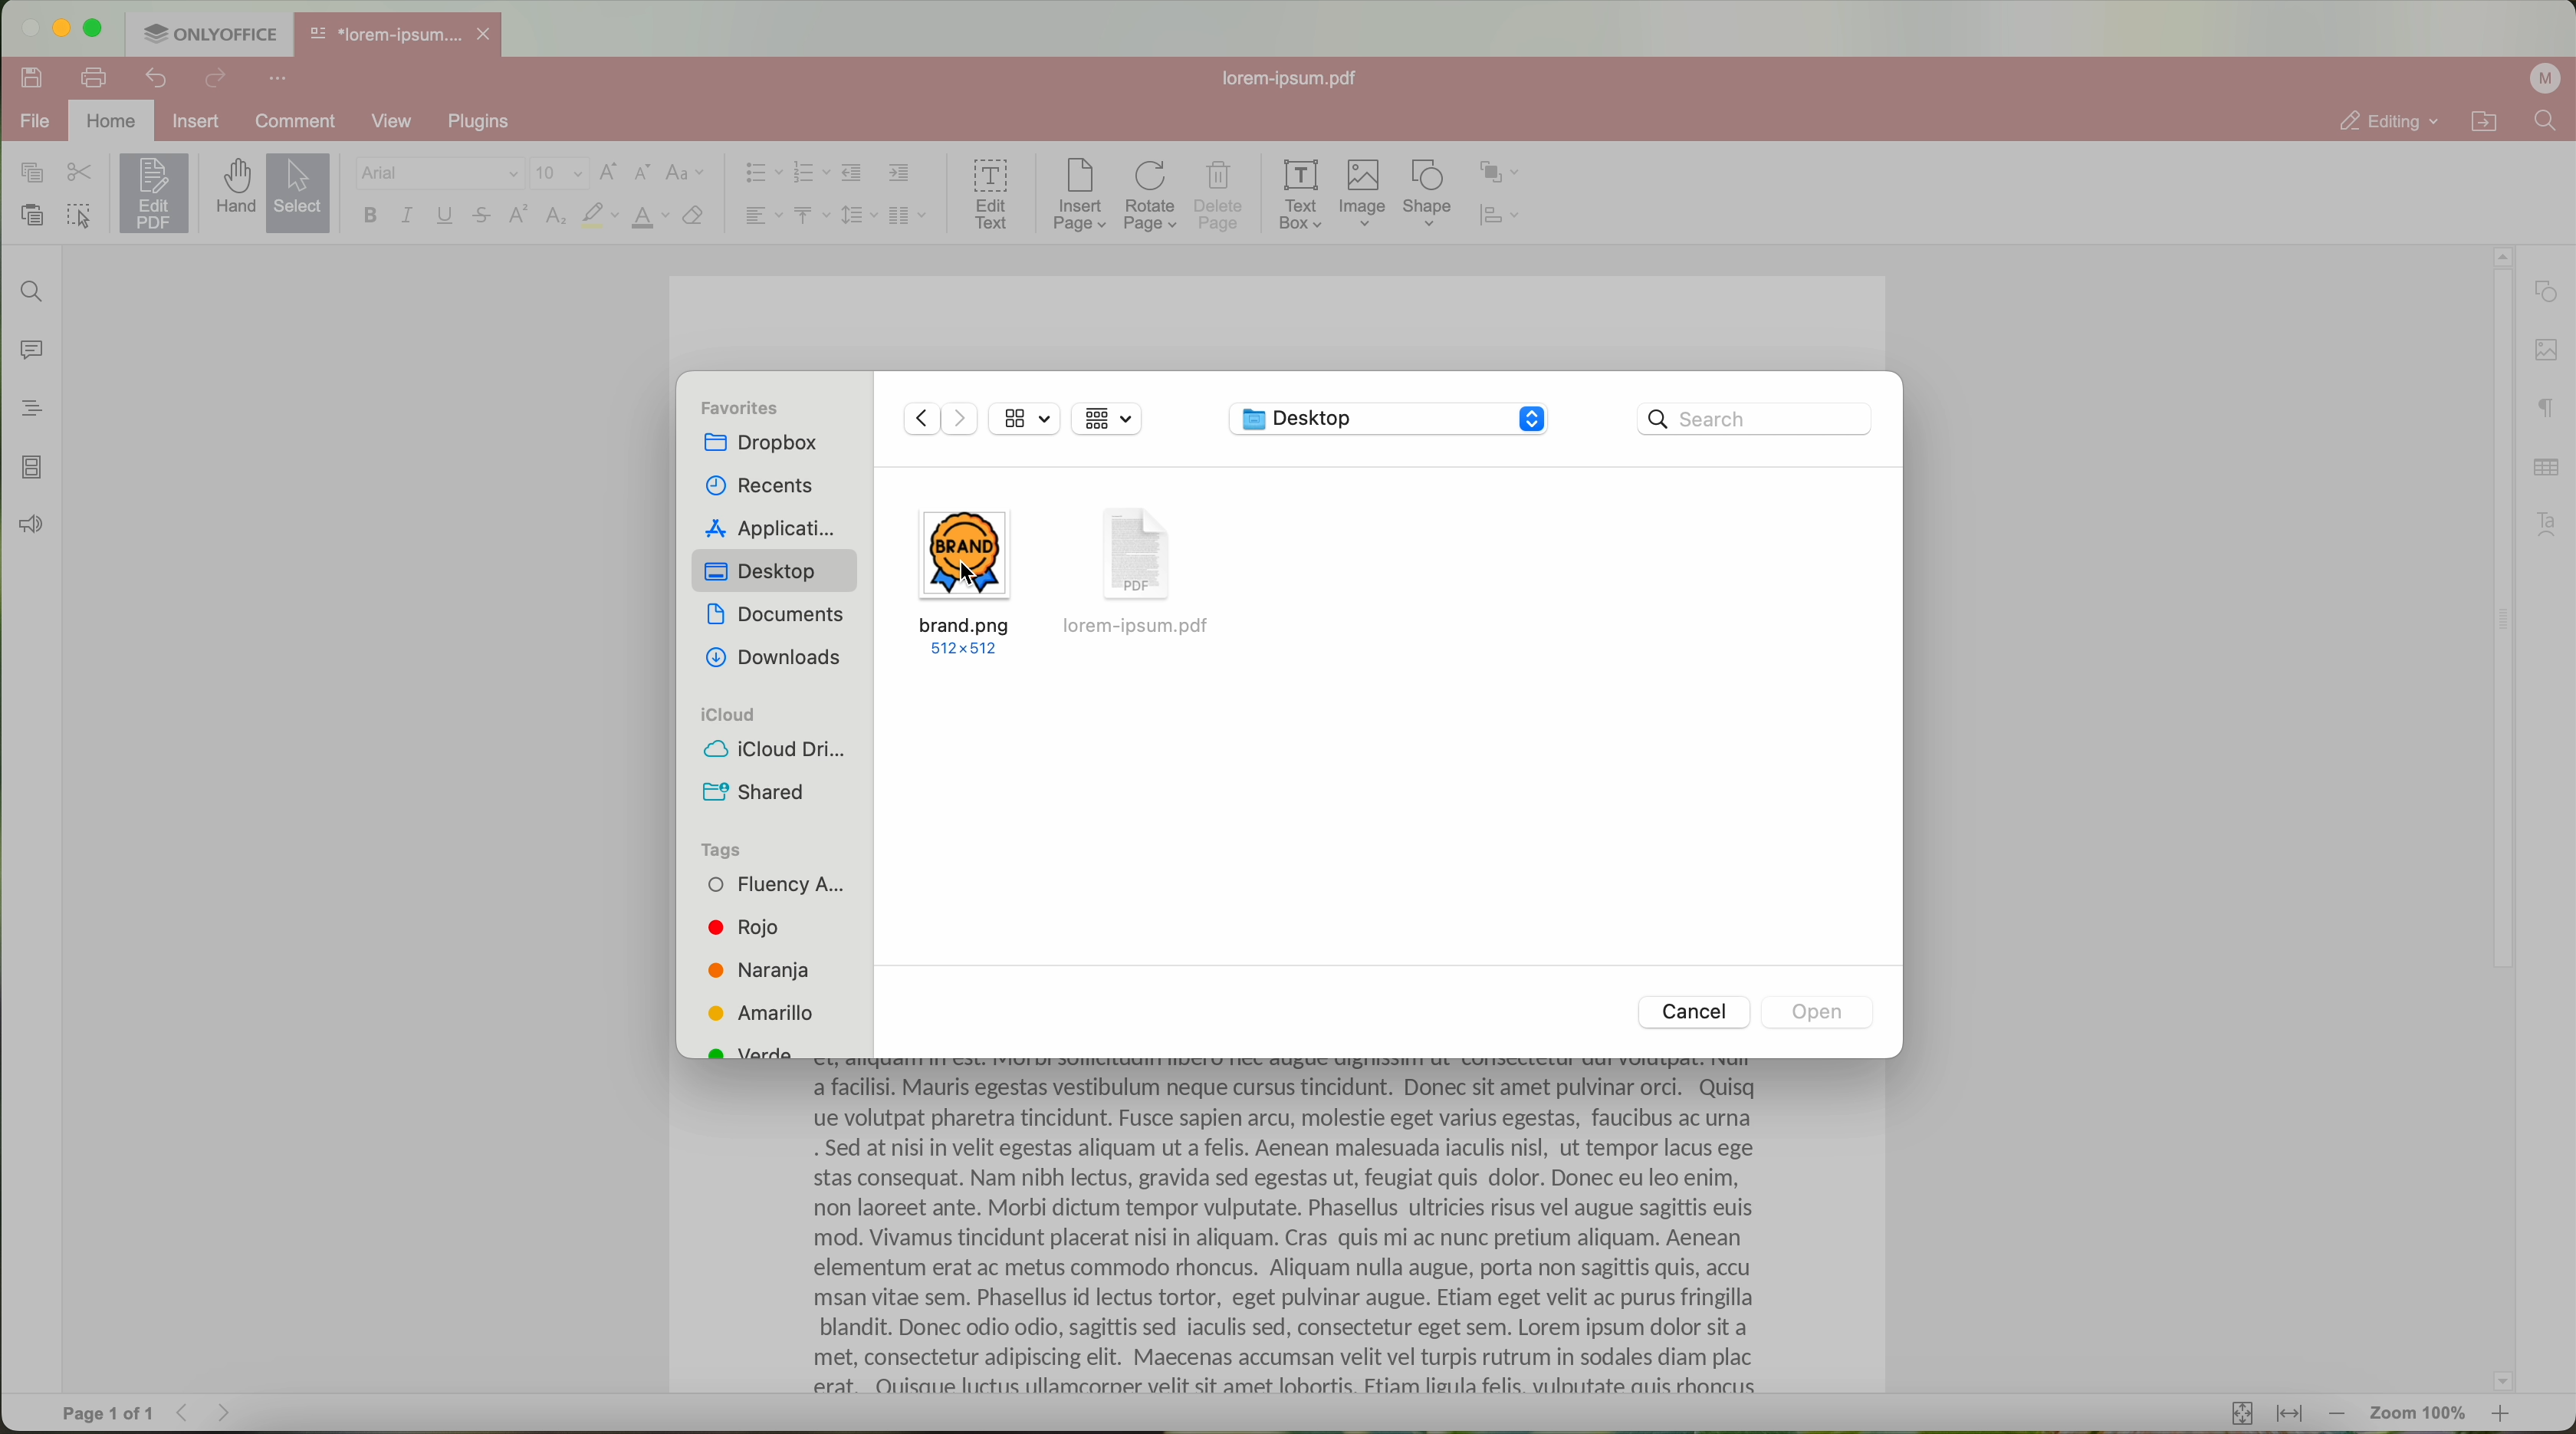  What do you see at coordinates (156, 196) in the screenshot?
I see `click on edit PDF` at bounding box center [156, 196].